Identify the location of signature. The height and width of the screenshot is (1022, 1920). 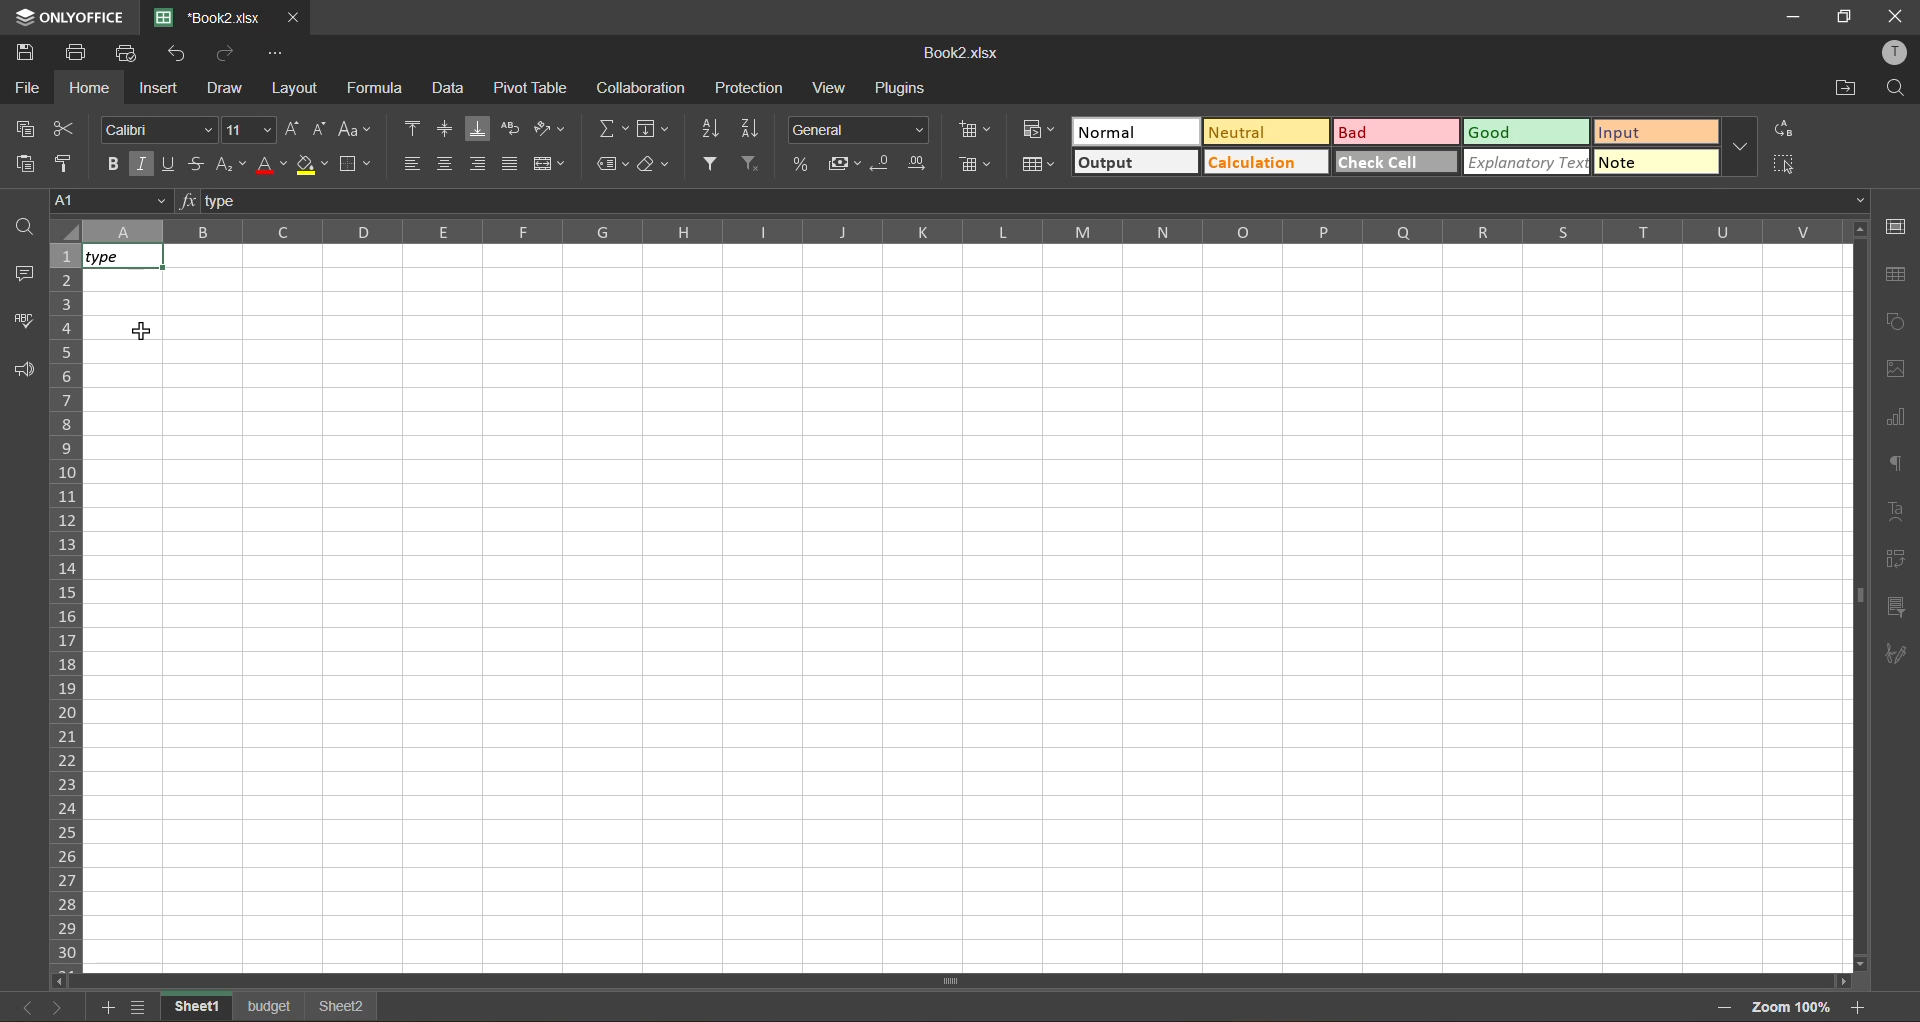
(1898, 658).